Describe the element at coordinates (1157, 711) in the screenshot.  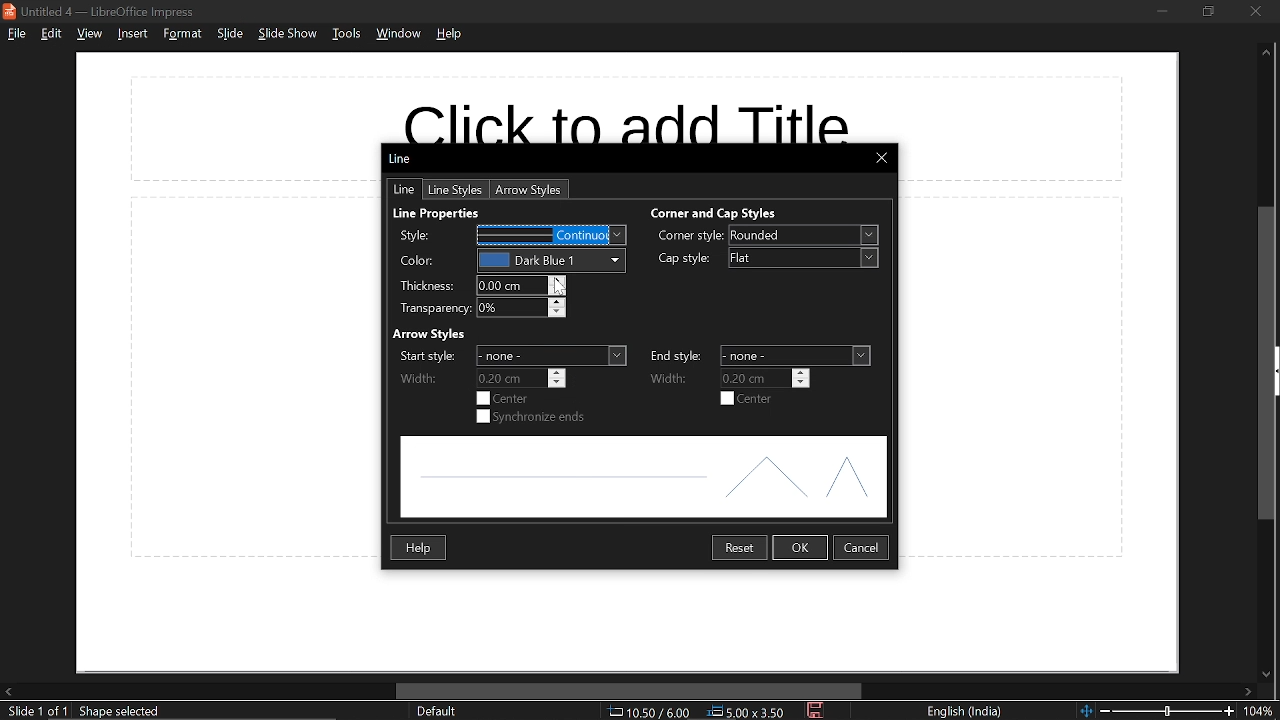
I see `change zoom` at that location.